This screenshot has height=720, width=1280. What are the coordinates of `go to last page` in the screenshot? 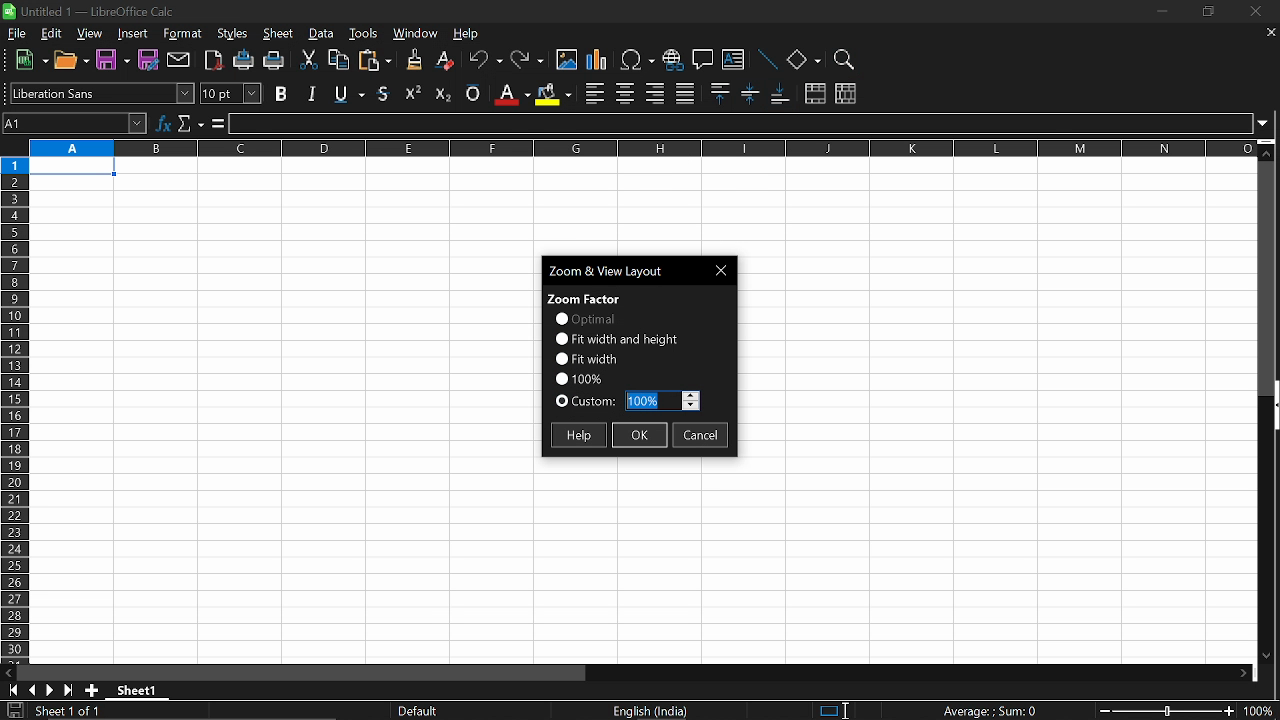 It's located at (70, 691).